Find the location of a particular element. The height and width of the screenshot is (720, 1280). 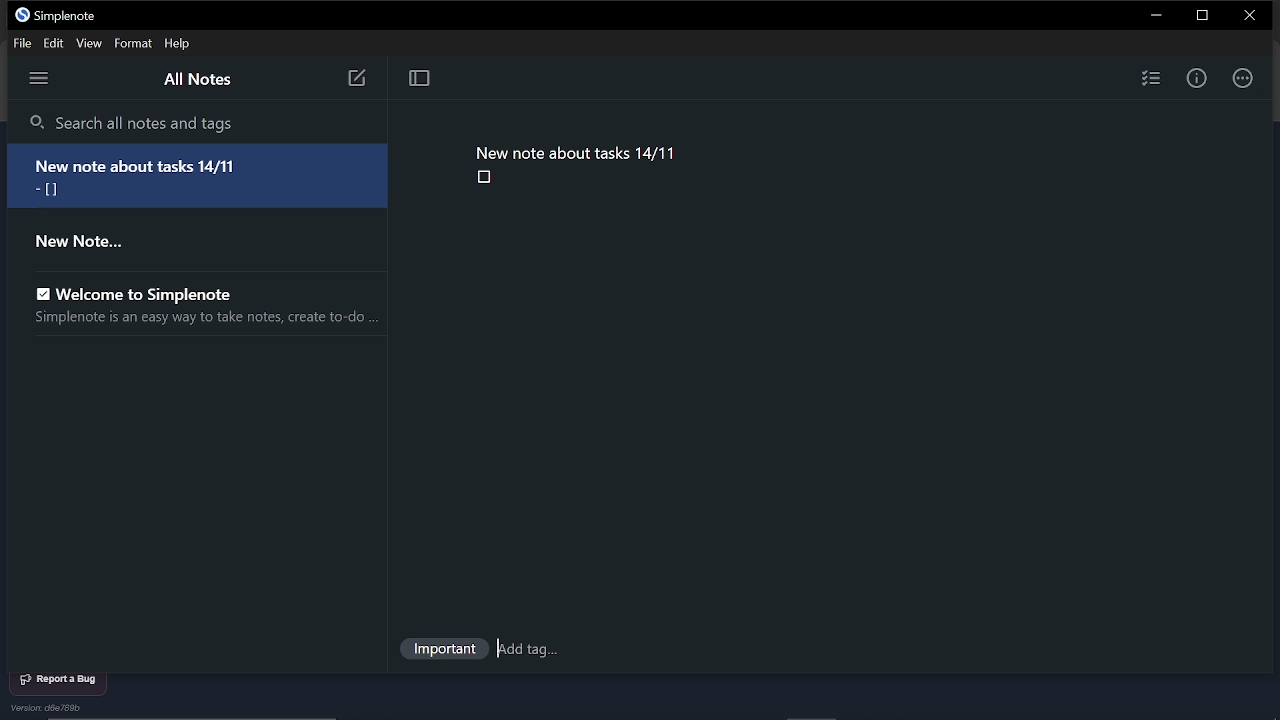

Help is located at coordinates (178, 44).